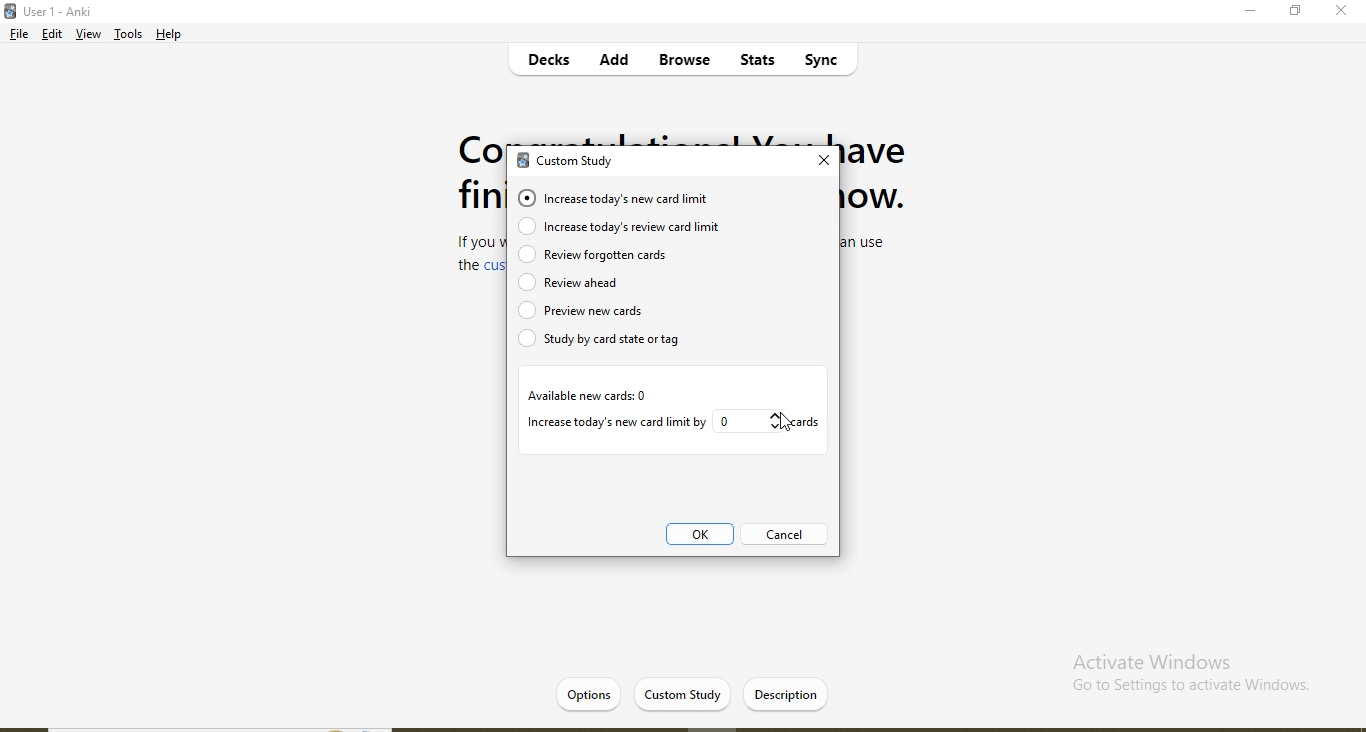 Image resolution: width=1366 pixels, height=732 pixels. Describe the element at coordinates (790, 693) in the screenshot. I see `import file` at that location.